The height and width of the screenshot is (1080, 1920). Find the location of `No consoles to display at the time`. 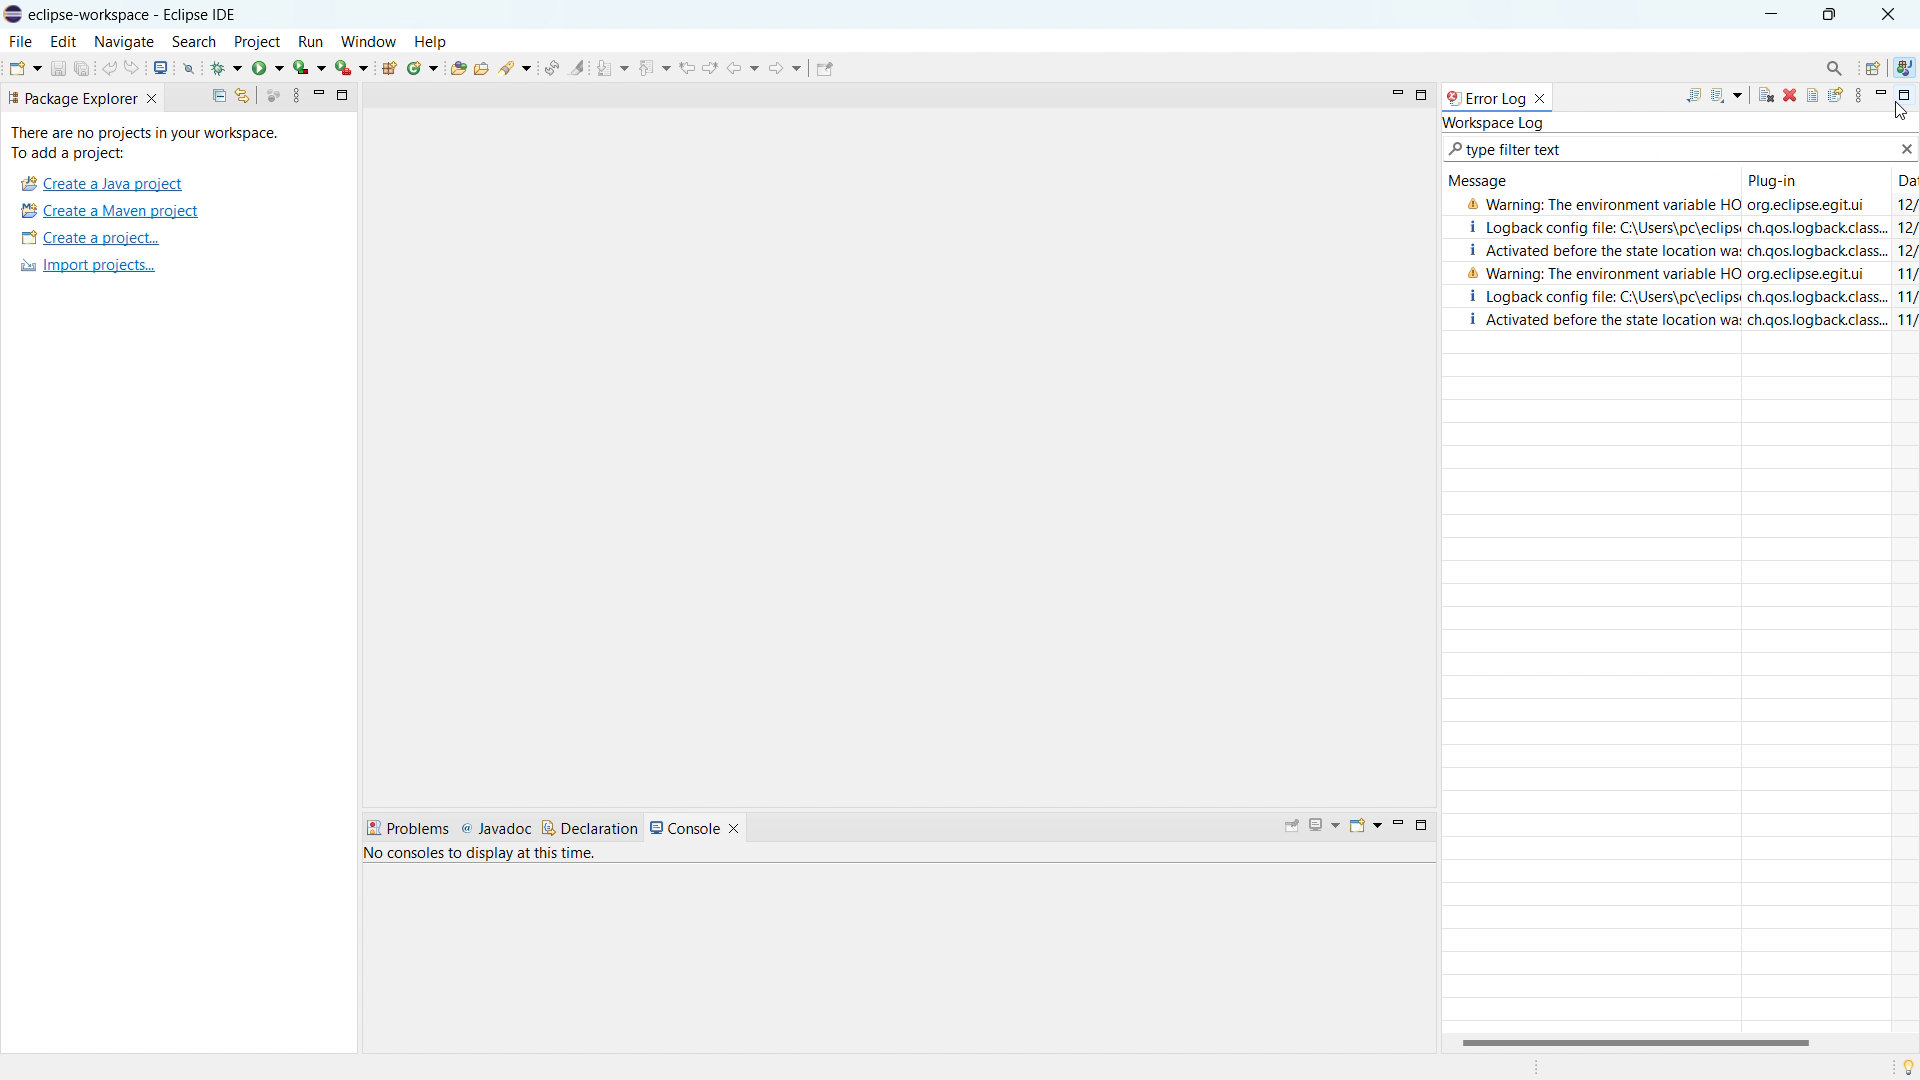

No consoles to display at the time is located at coordinates (602, 860).